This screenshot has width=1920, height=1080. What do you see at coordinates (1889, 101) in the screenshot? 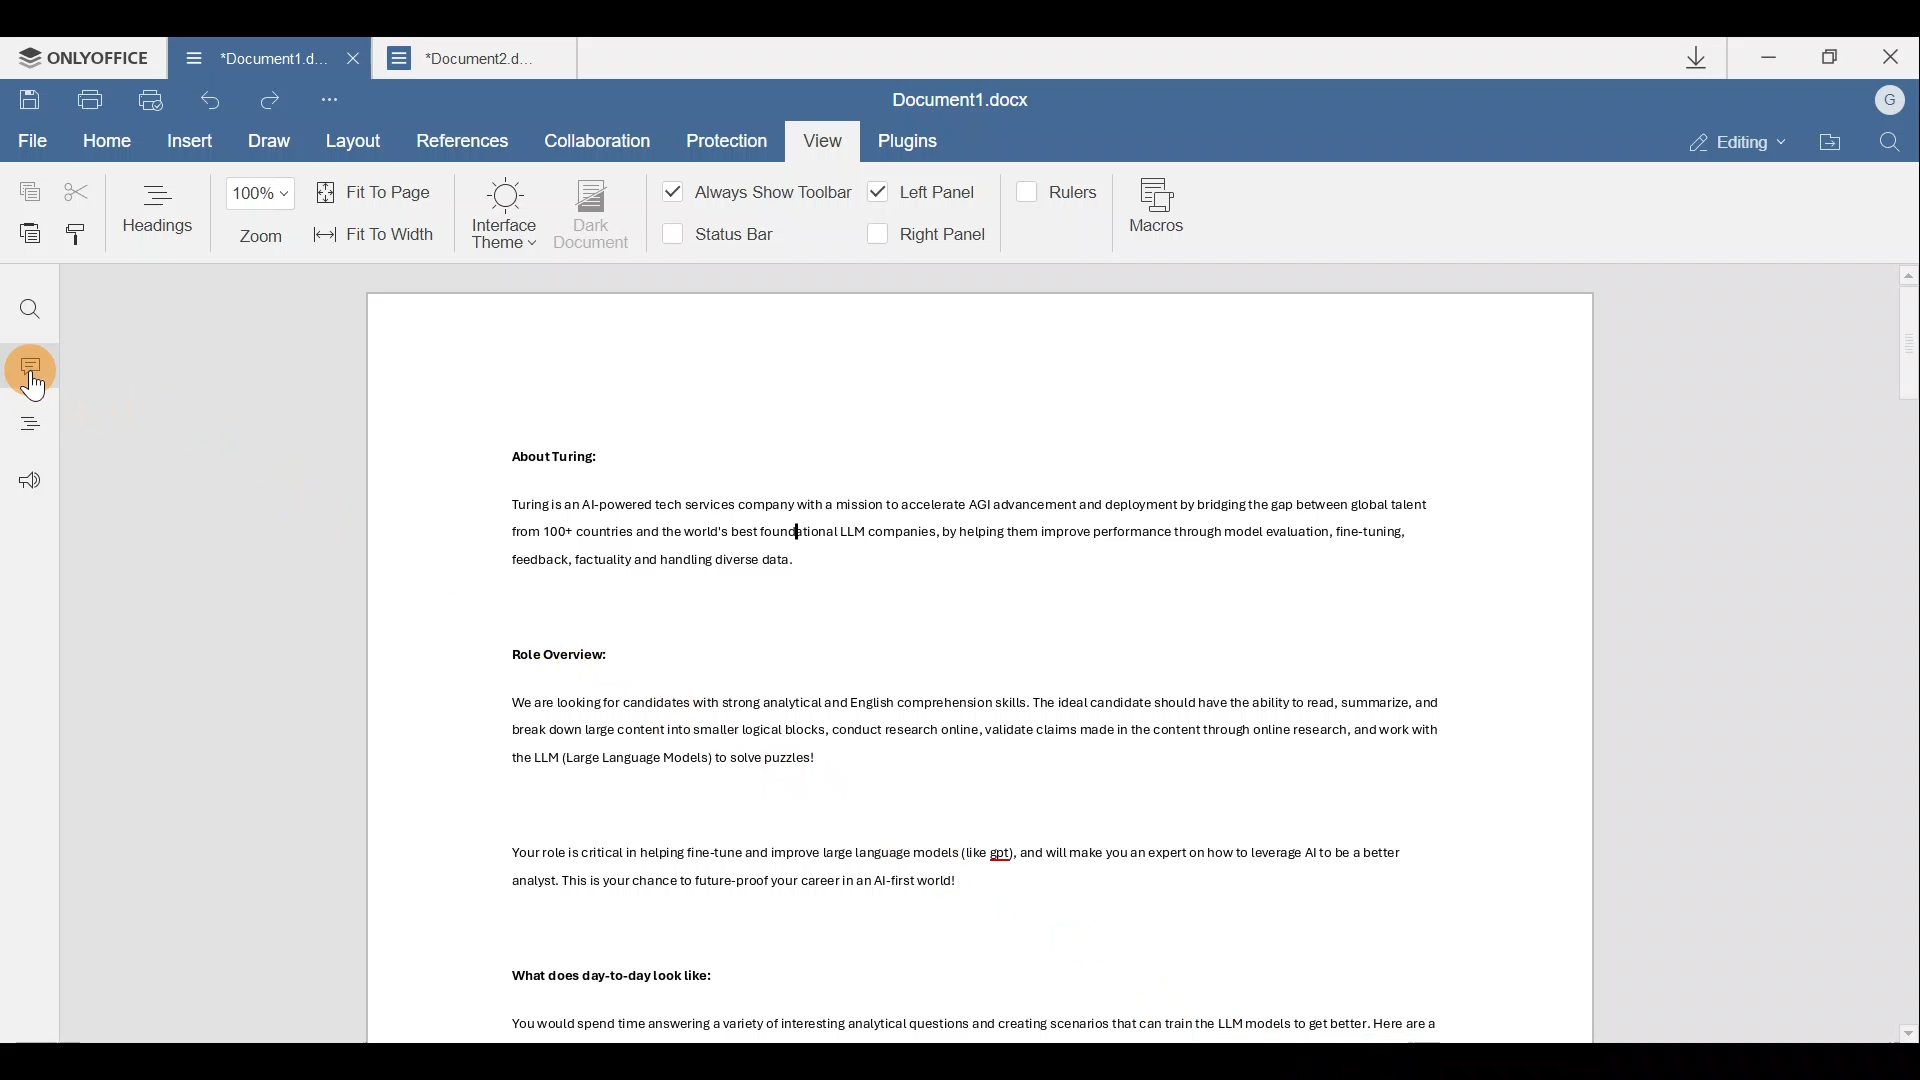
I see `Account name` at bounding box center [1889, 101].